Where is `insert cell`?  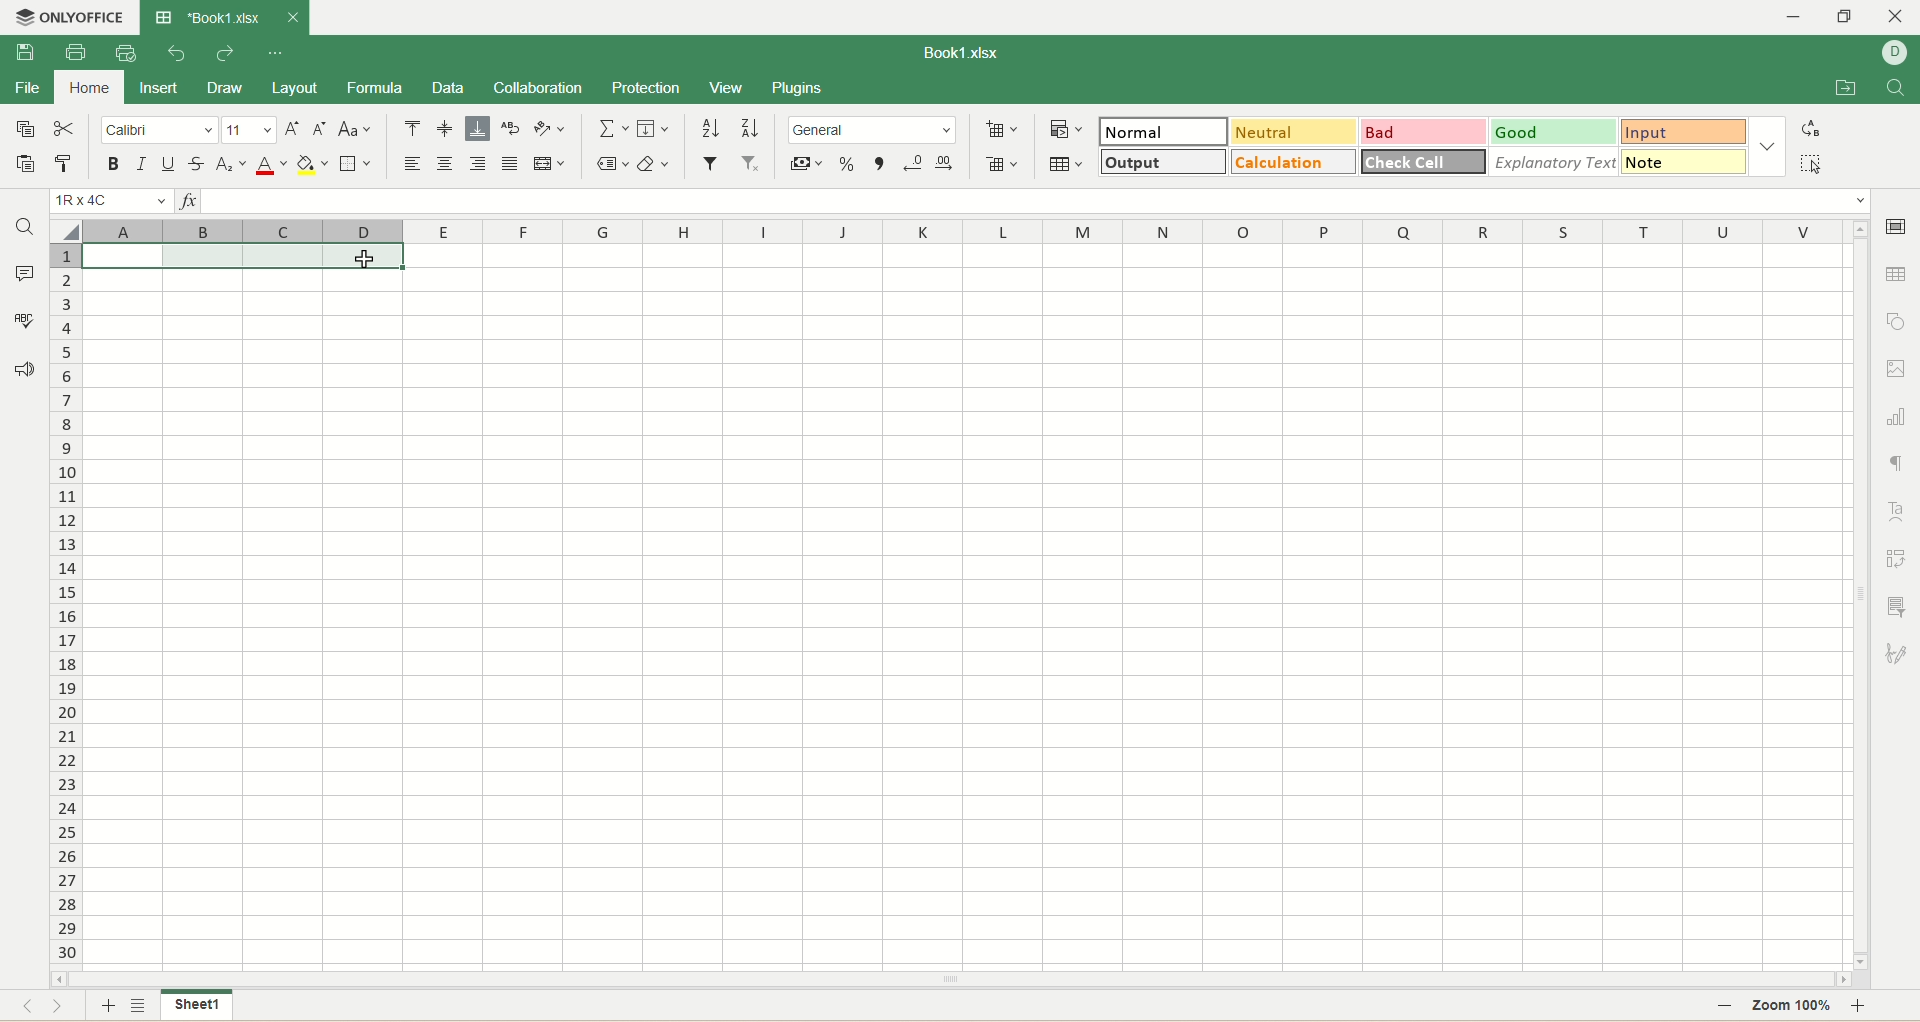
insert cell is located at coordinates (1002, 131).